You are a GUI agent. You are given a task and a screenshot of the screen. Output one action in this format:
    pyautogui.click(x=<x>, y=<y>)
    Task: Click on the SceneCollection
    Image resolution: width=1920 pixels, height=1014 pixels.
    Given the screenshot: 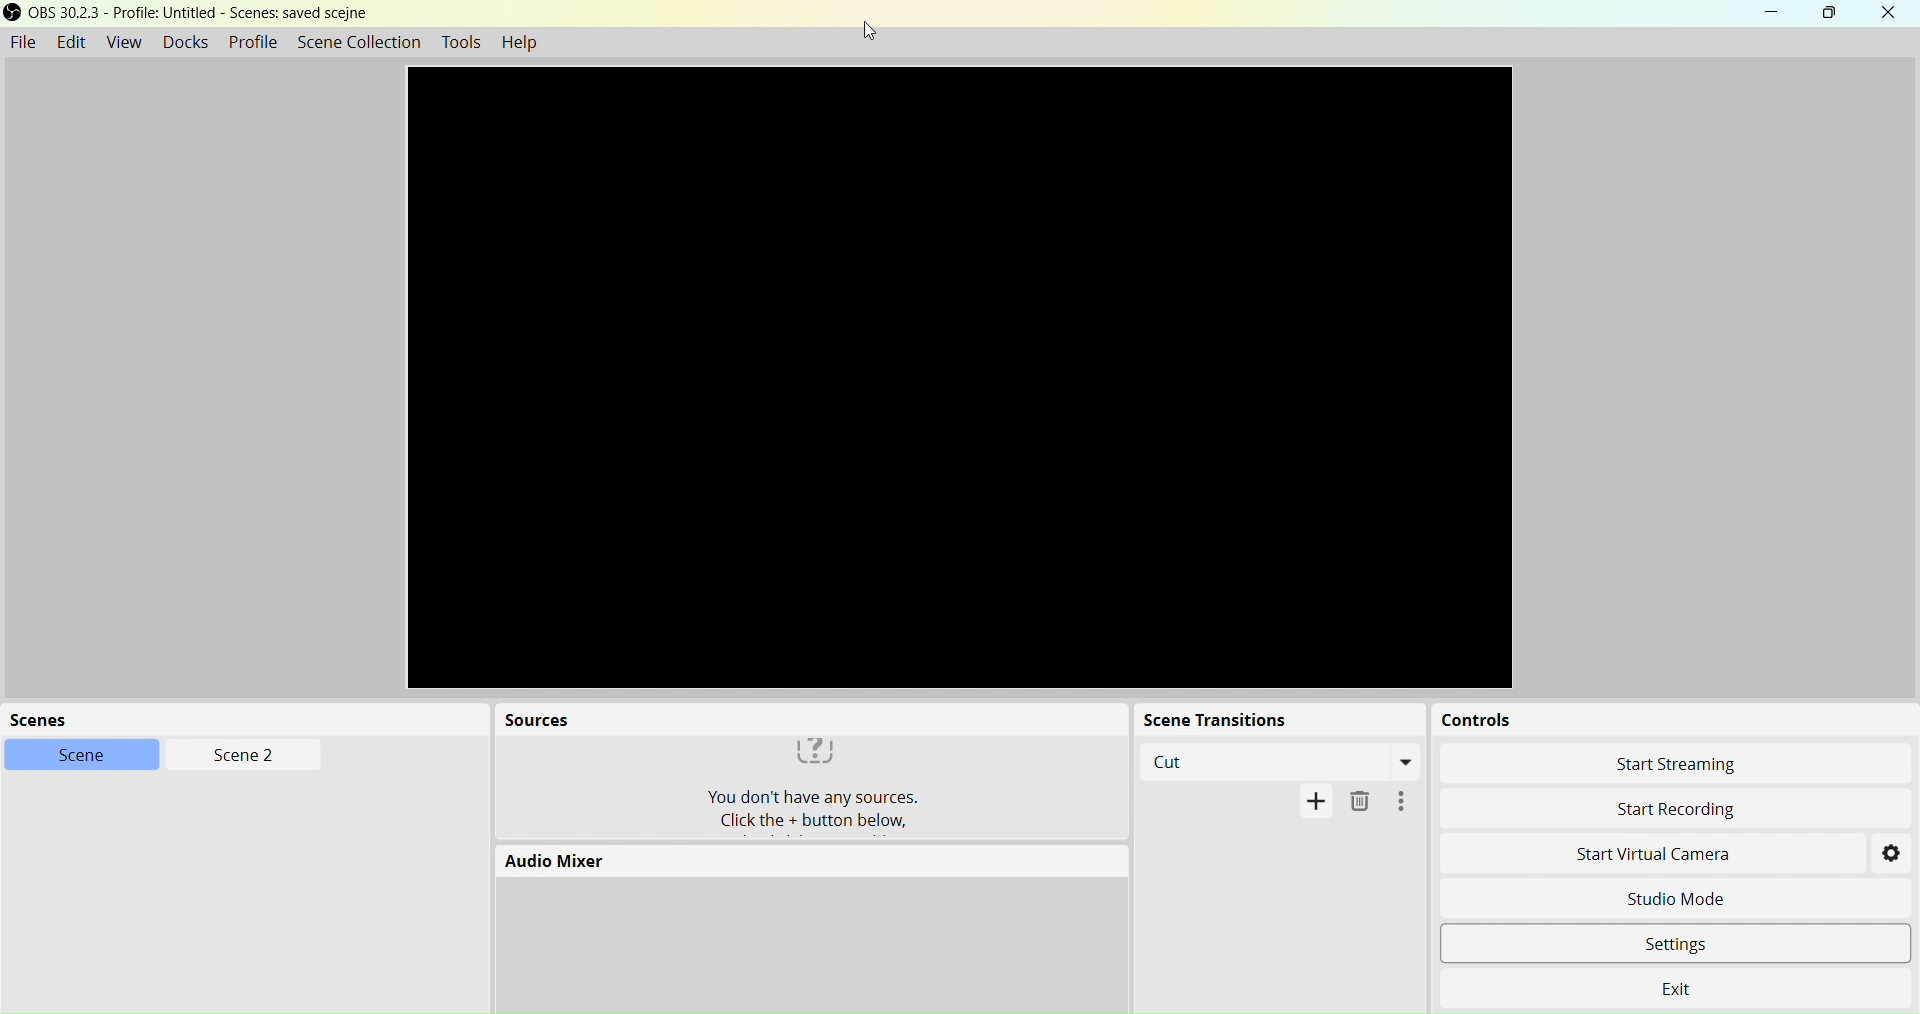 What is the action you would take?
    pyautogui.click(x=363, y=42)
    